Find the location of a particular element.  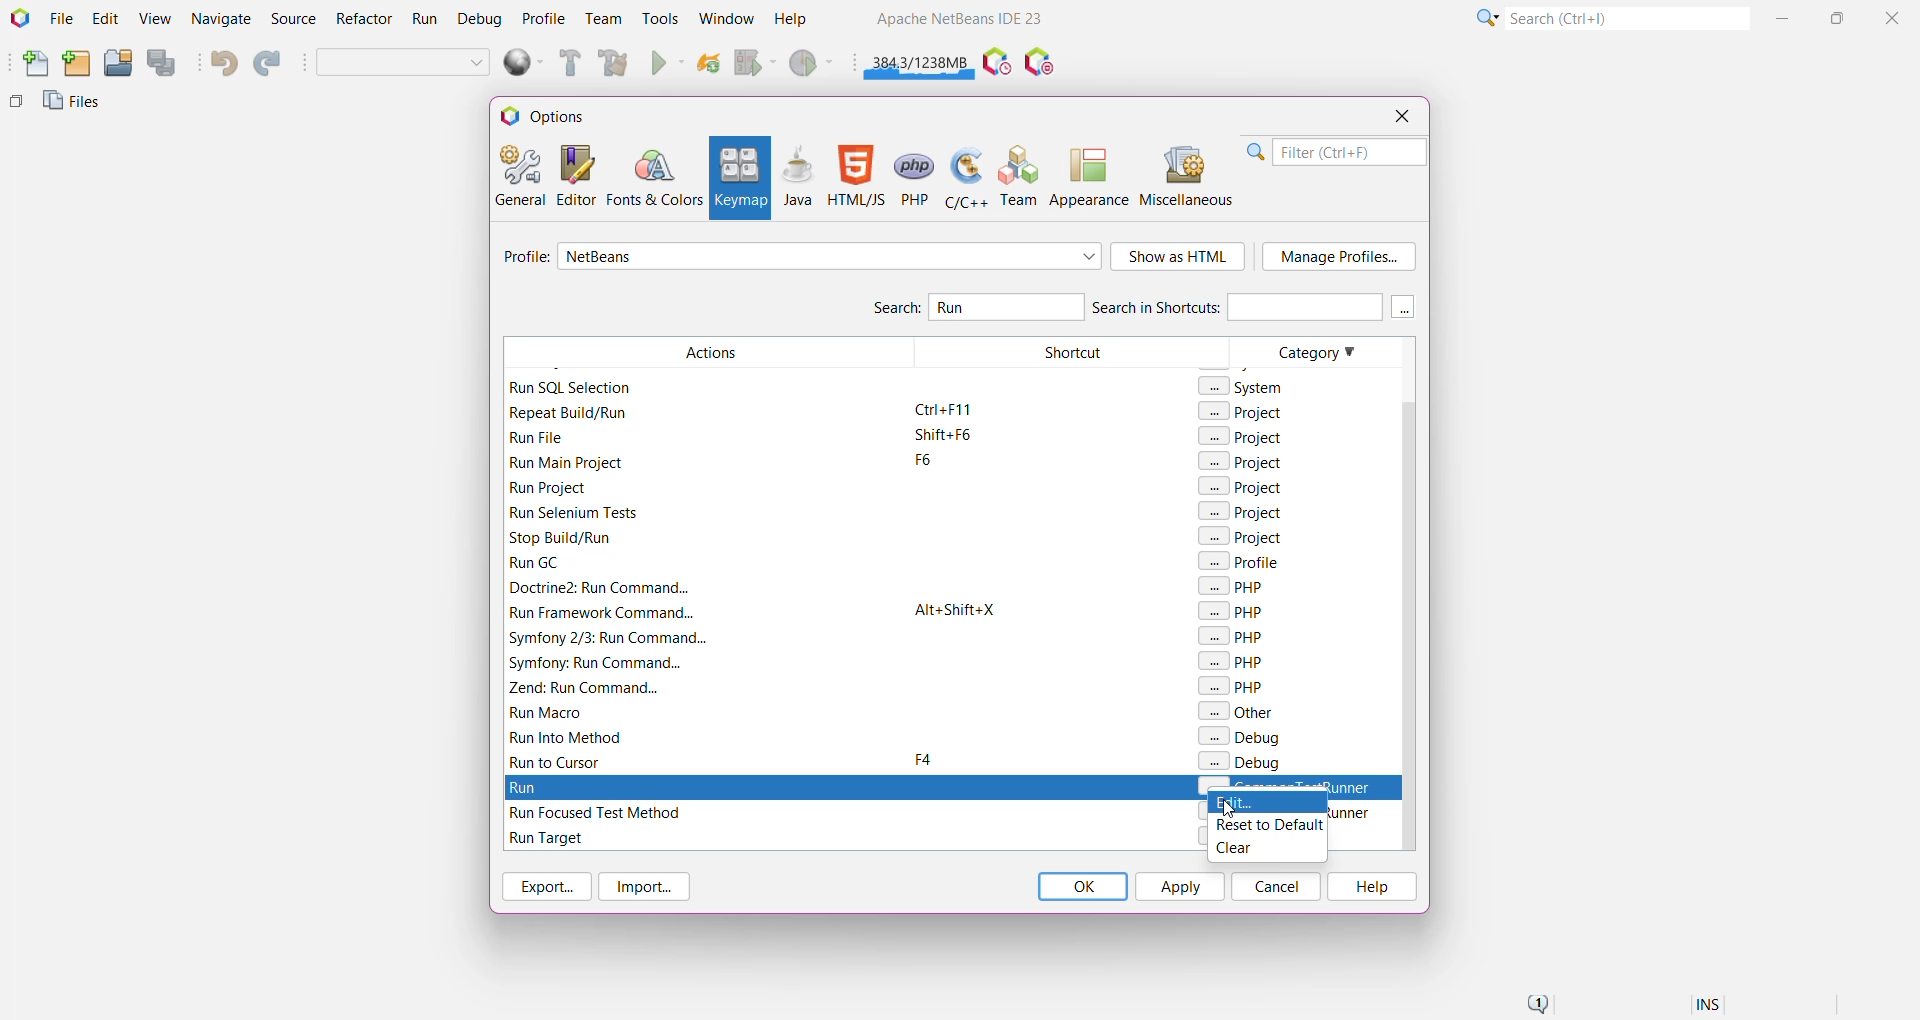

Type and Search for 'Run' Action is located at coordinates (1007, 306).